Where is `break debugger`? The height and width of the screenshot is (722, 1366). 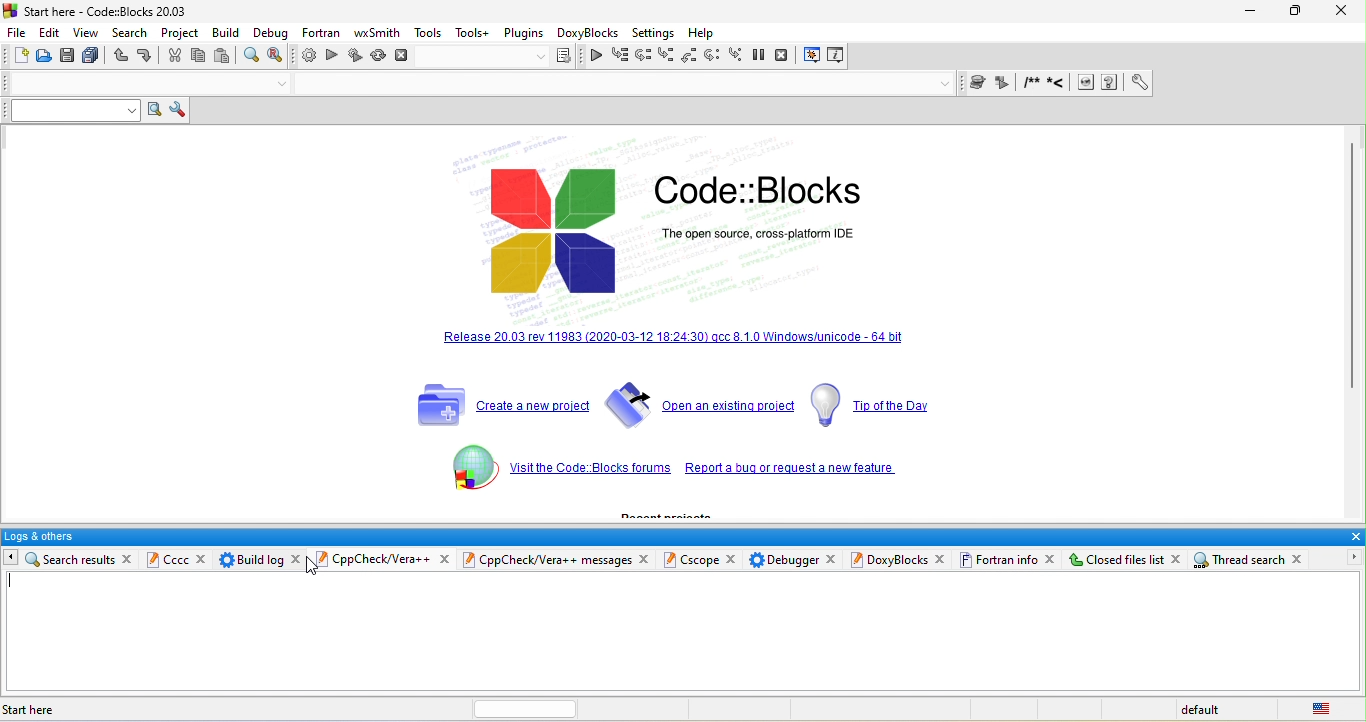
break debugger is located at coordinates (761, 57).